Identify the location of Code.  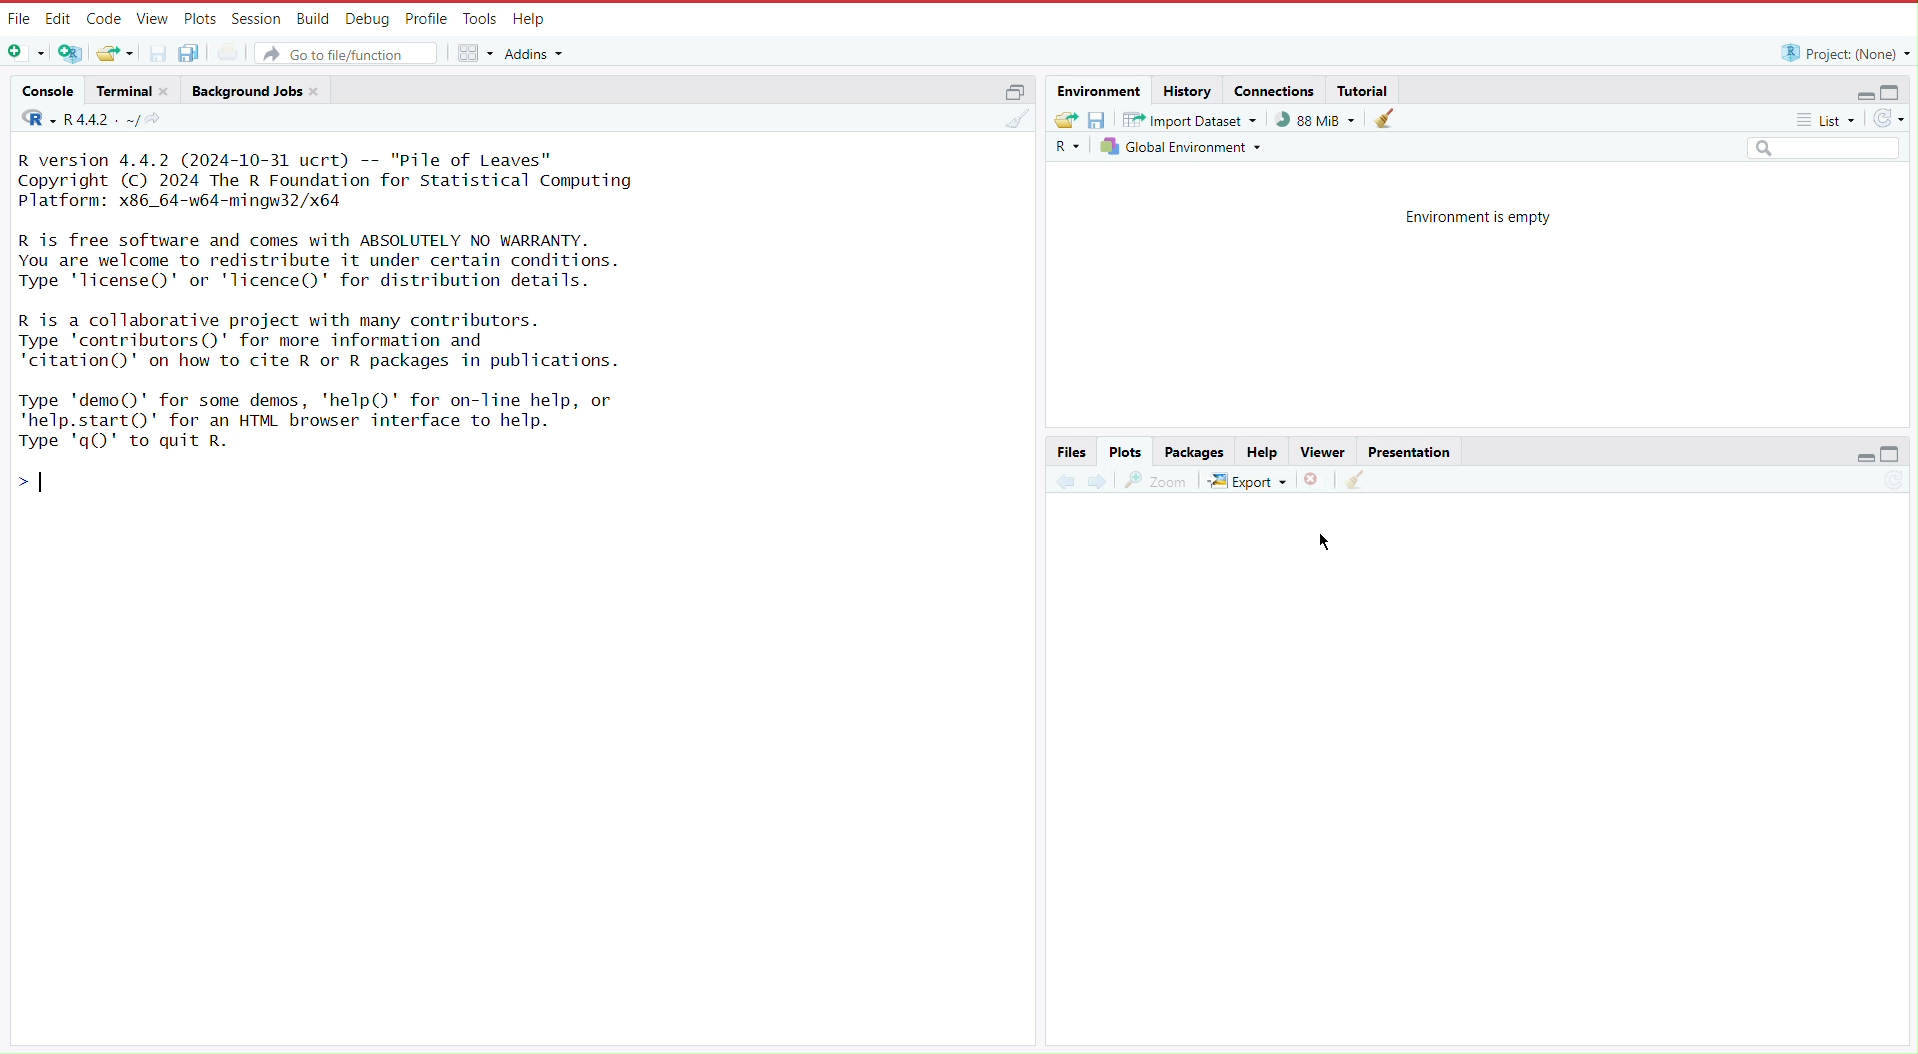
(103, 19).